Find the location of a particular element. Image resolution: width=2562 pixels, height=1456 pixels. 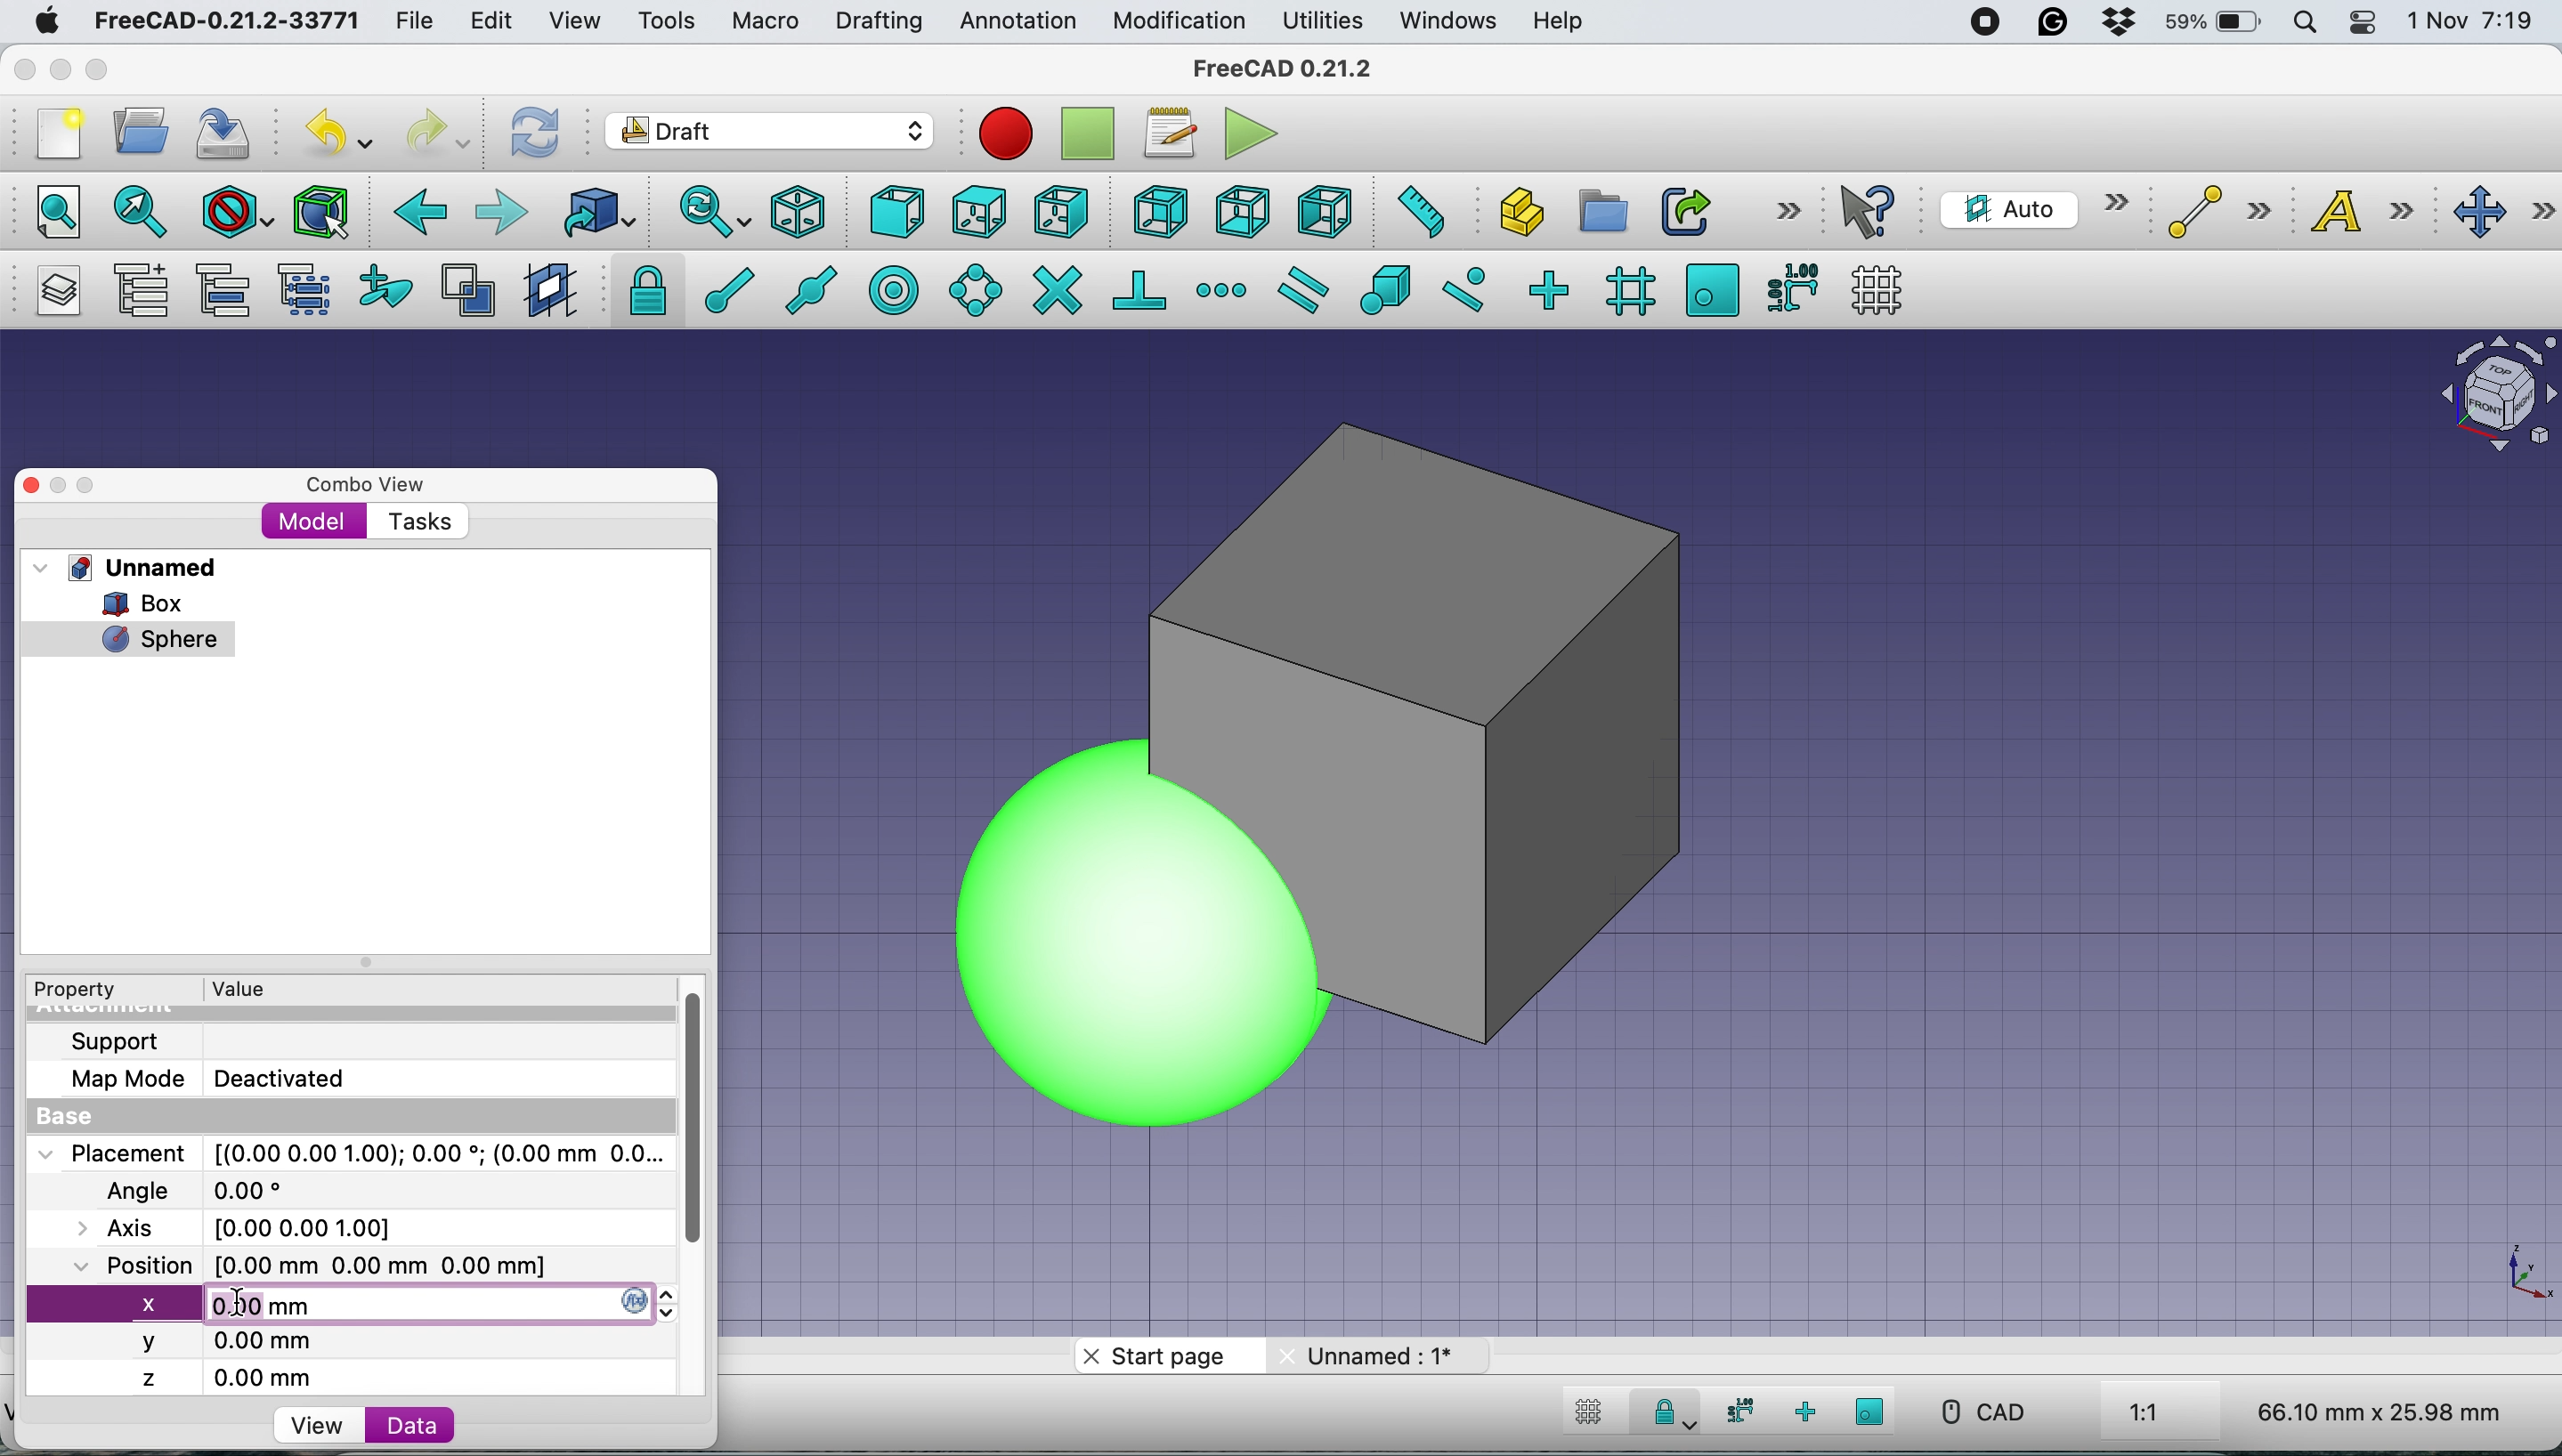

windows is located at coordinates (1451, 21).